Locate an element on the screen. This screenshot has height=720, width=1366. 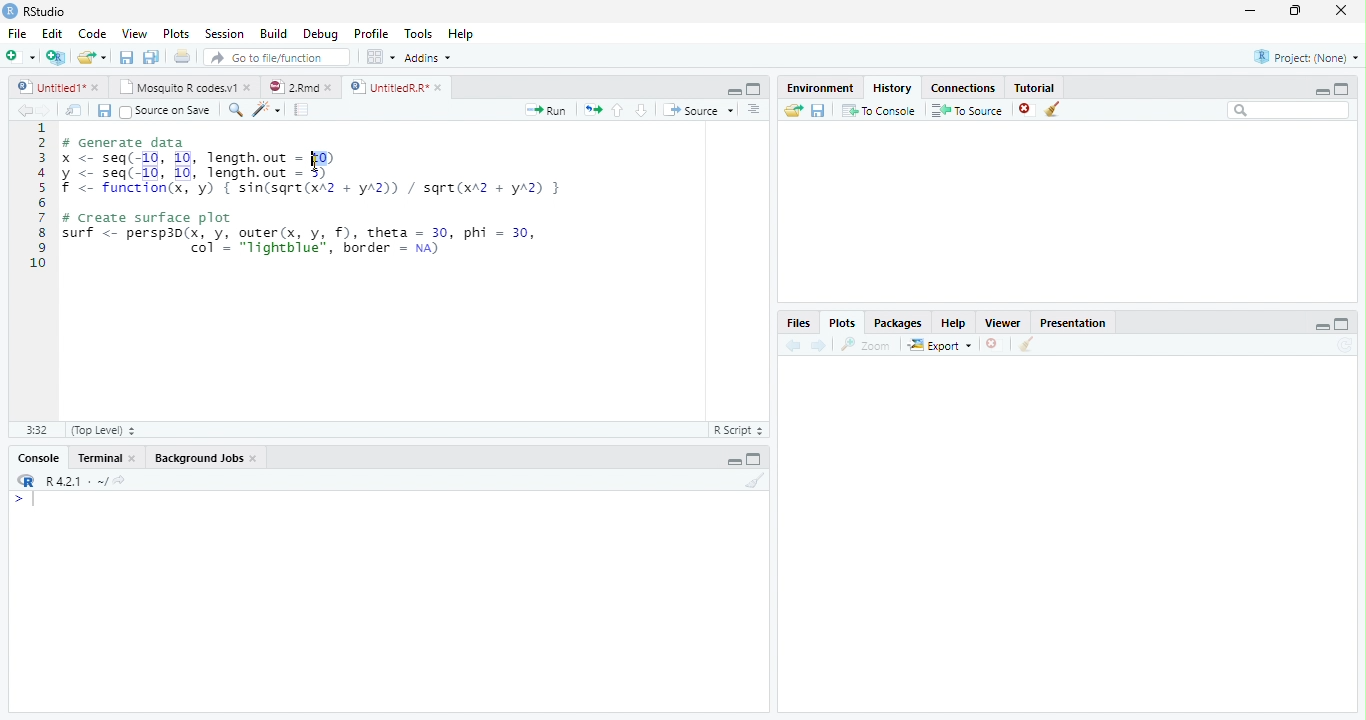
Mosquito R codes.v1 is located at coordinates (175, 87).